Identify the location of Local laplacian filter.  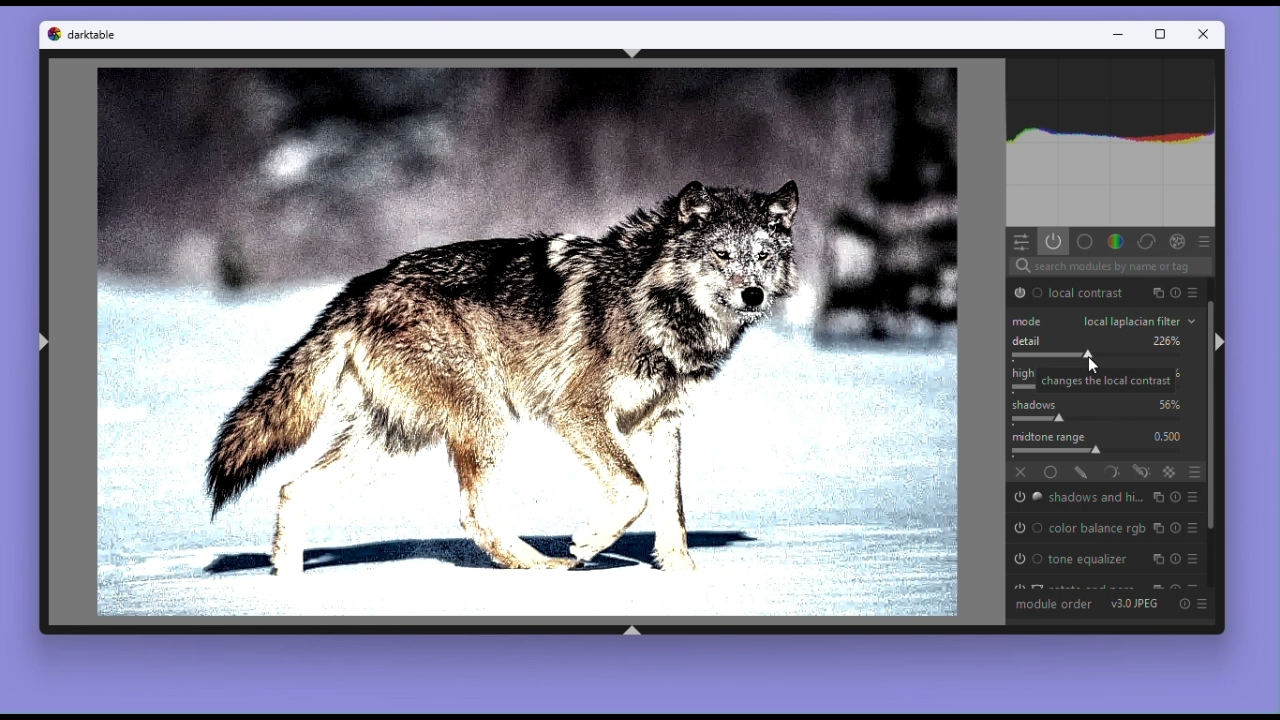
(1103, 322).